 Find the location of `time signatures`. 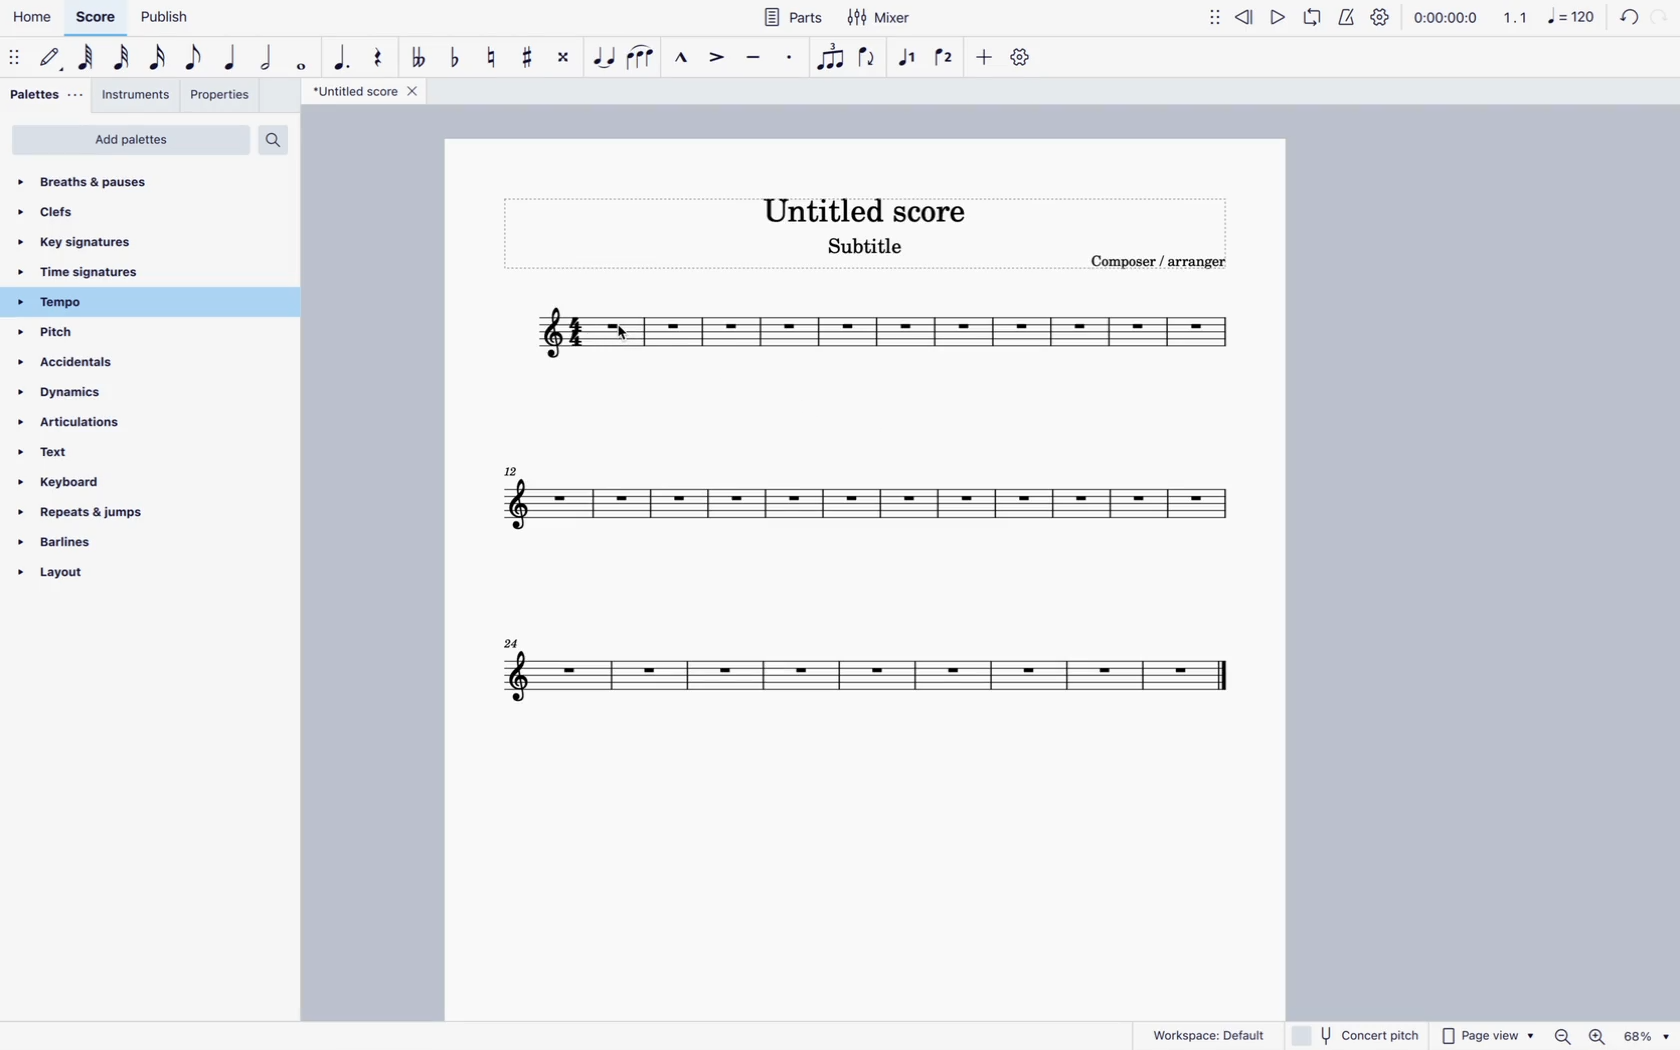

time signatures is located at coordinates (105, 271).